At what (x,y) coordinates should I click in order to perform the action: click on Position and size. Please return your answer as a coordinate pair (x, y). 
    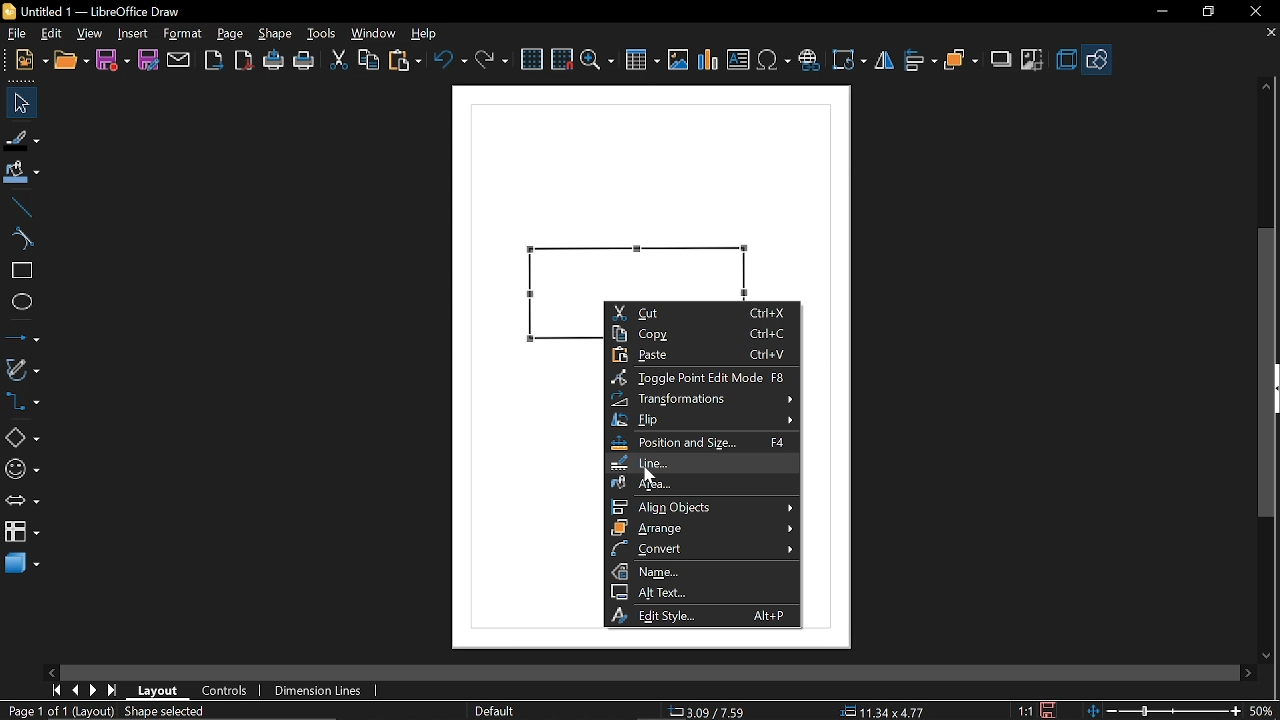
    Looking at the image, I should click on (700, 443).